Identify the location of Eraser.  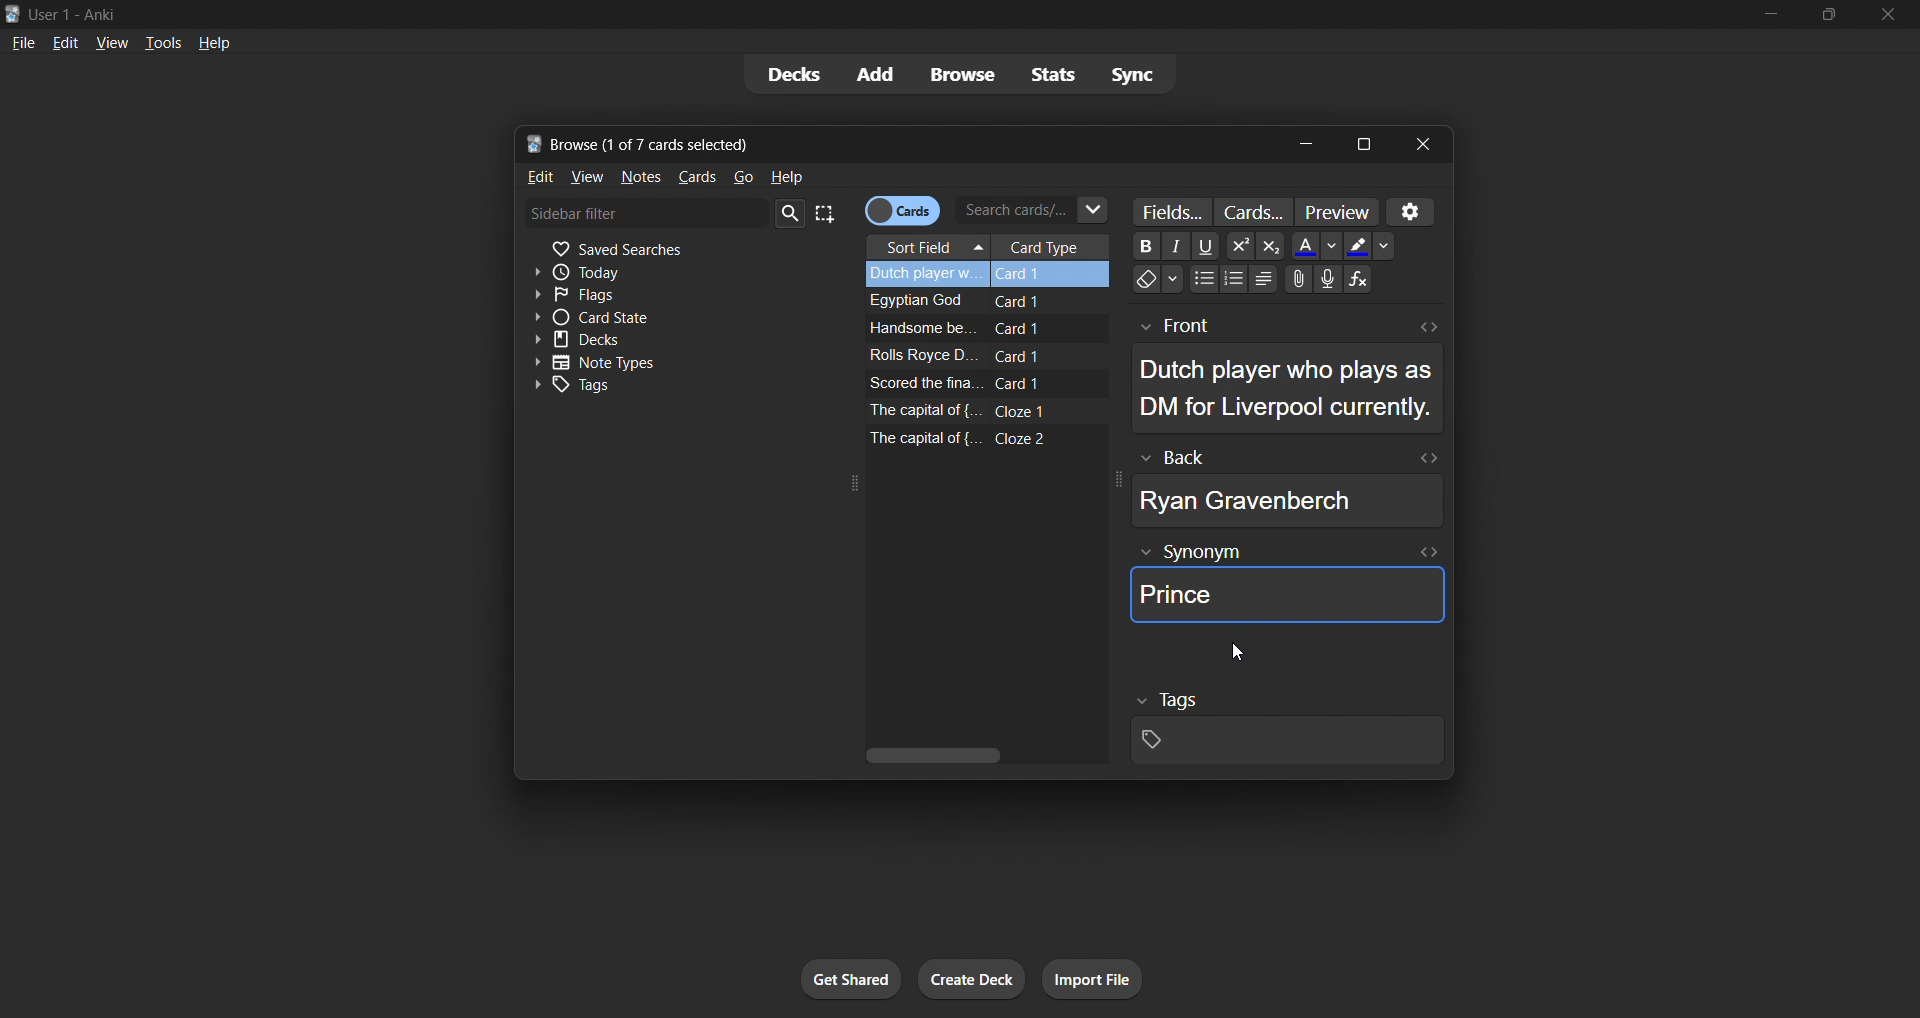
(1139, 282).